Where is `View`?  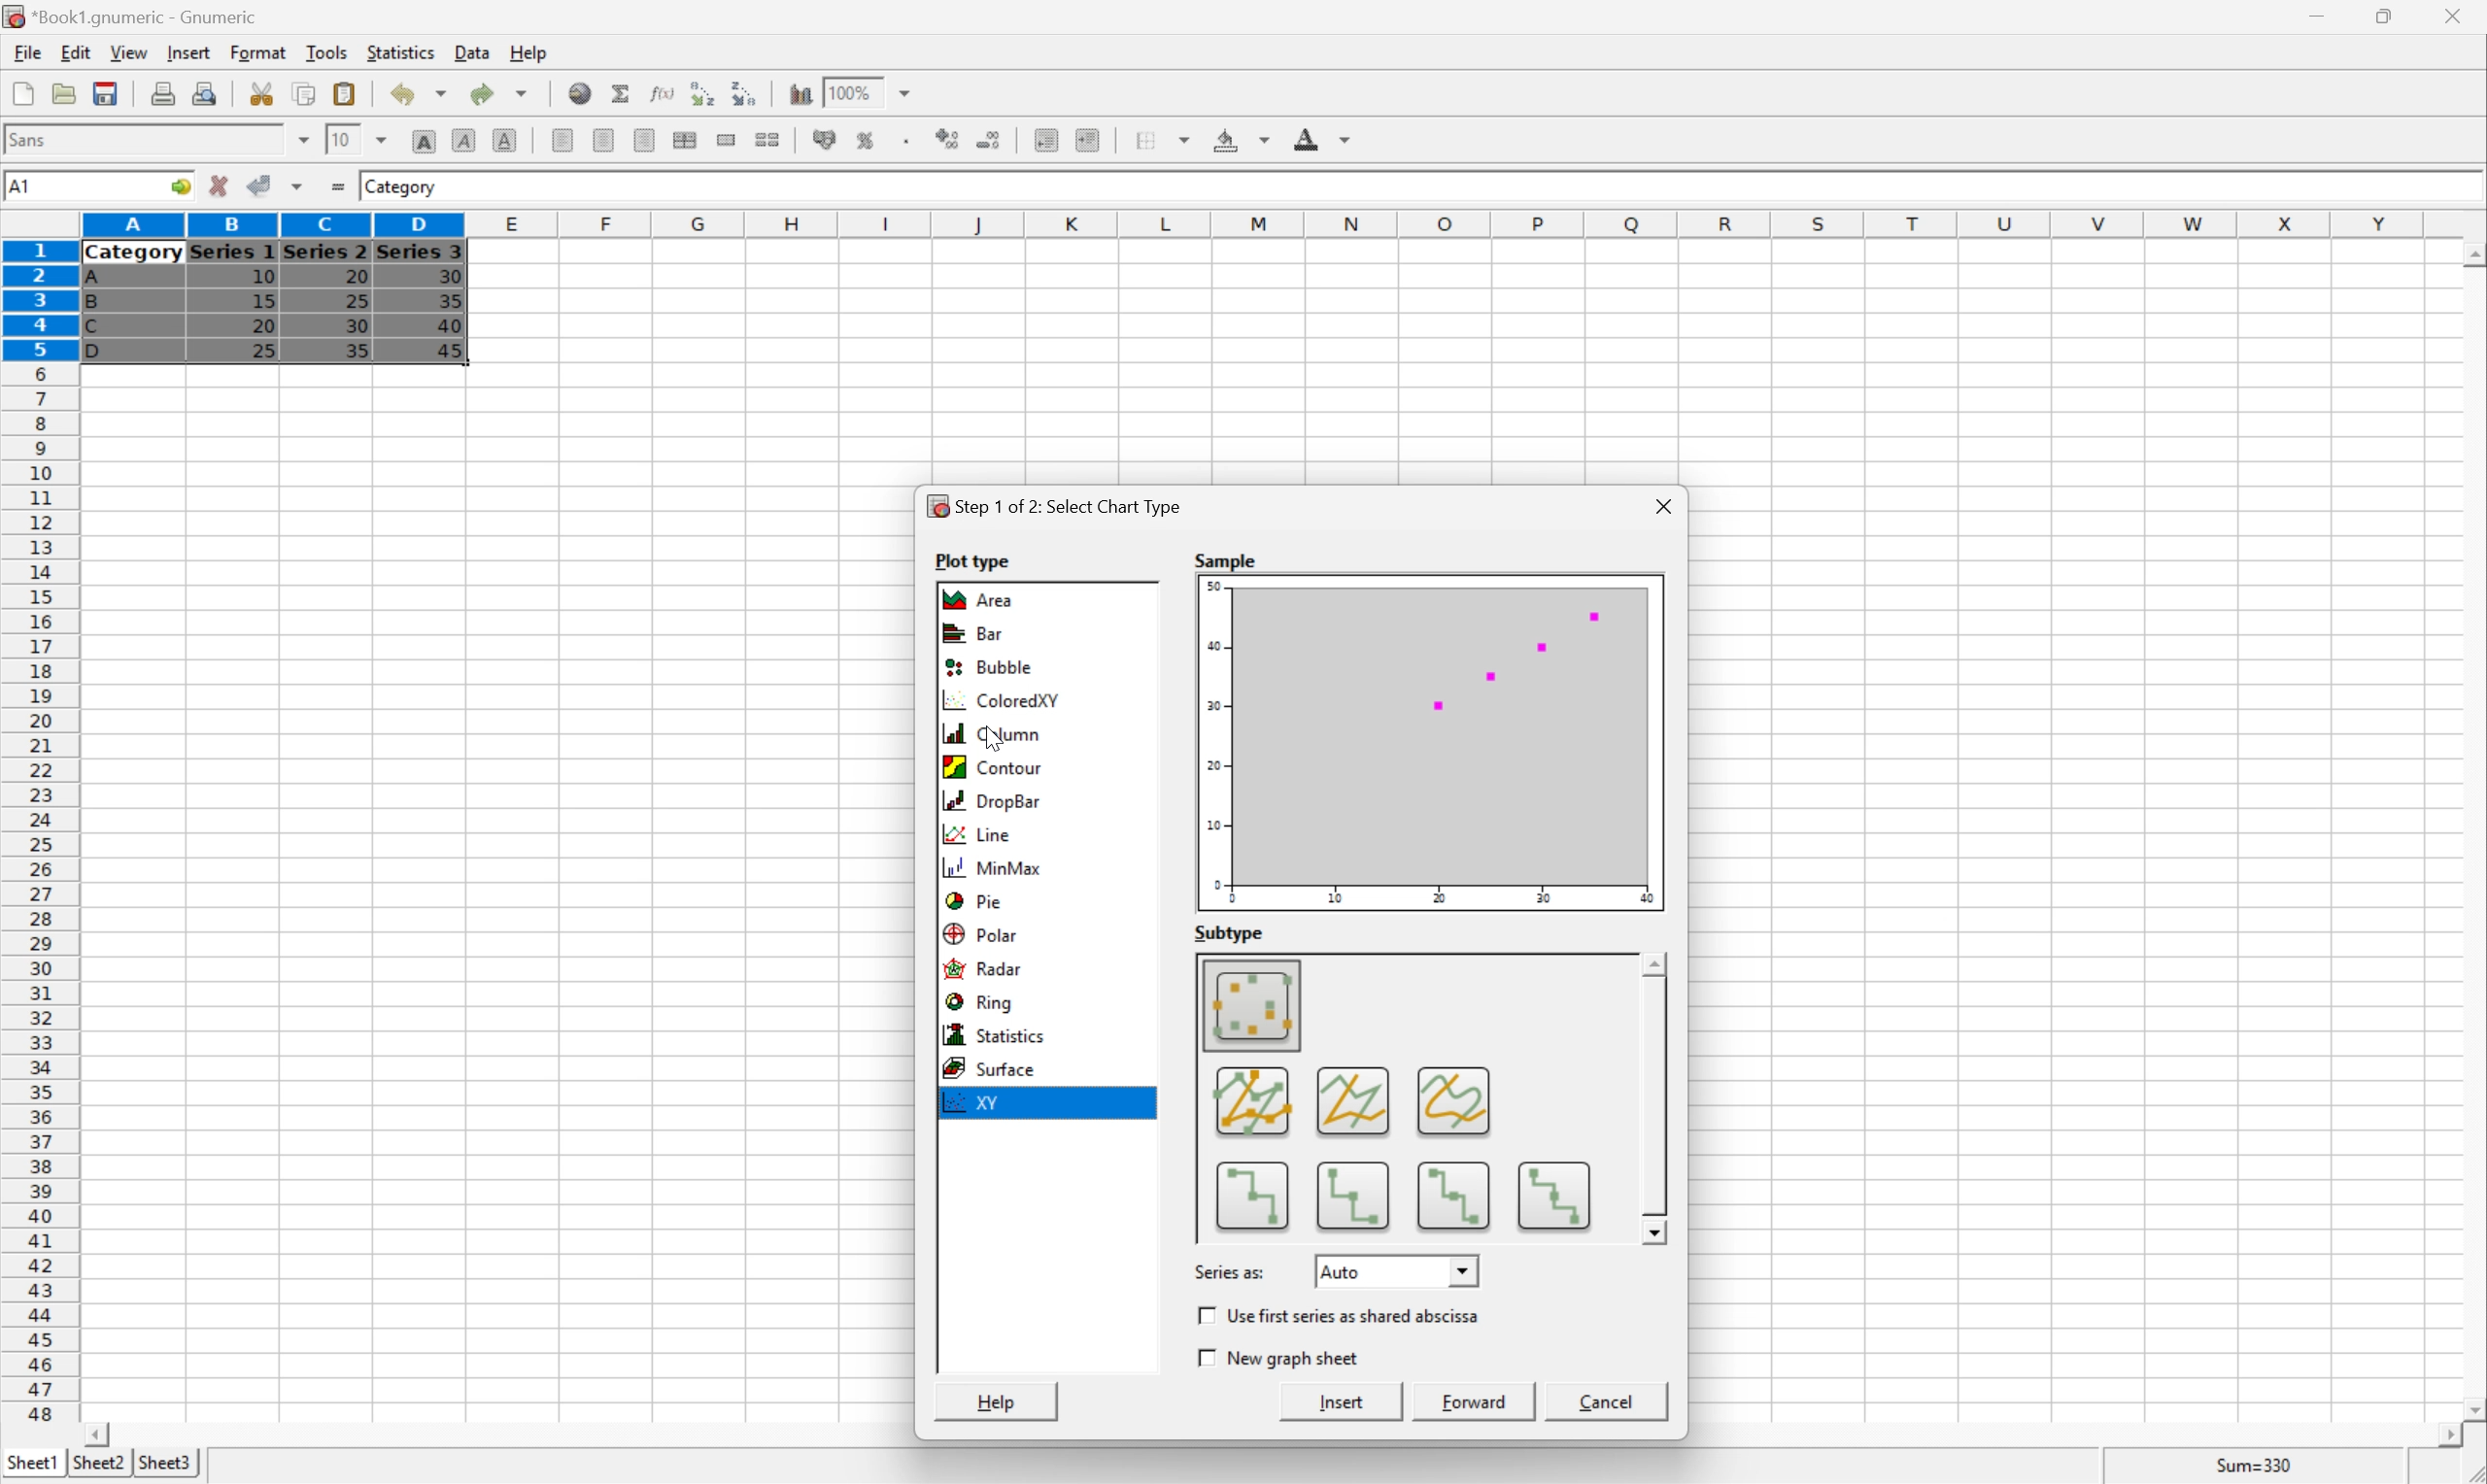 View is located at coordinates (129, 51).